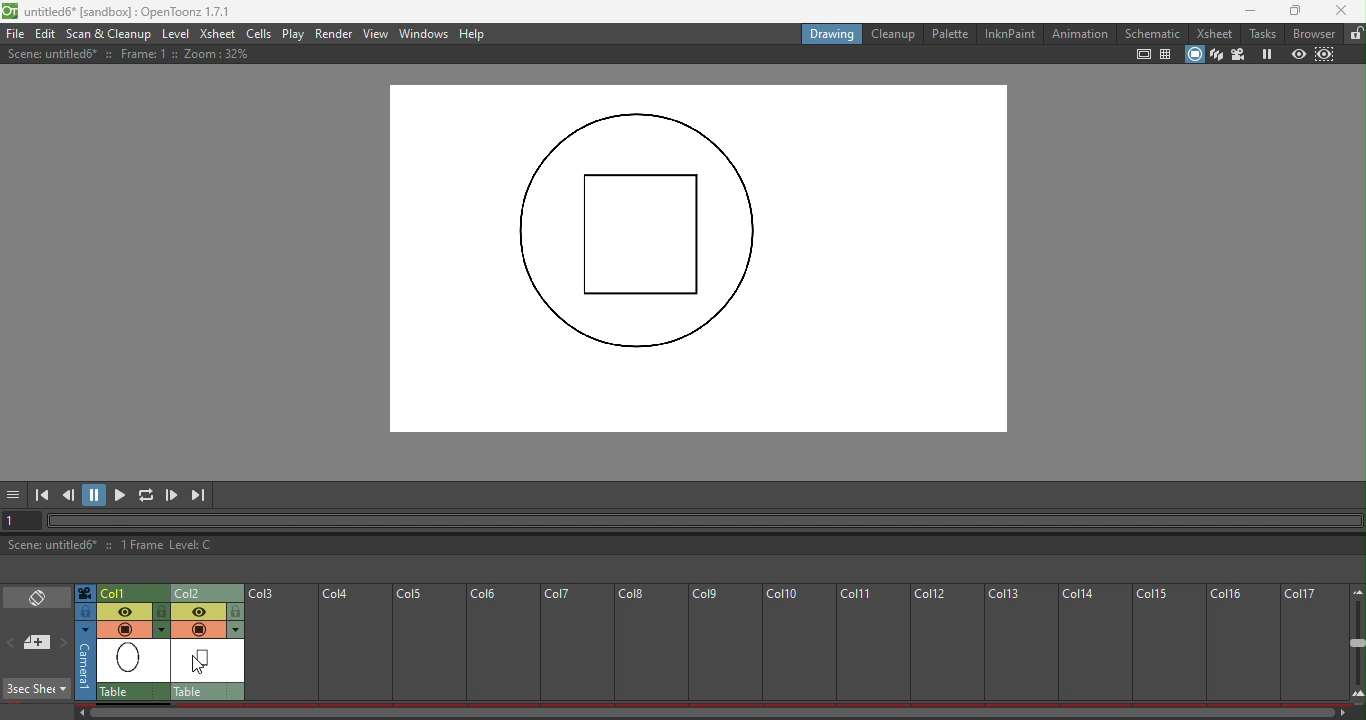 The image size is (1366, 720). I want to click on Zoom in/out, so click(1357, 644).